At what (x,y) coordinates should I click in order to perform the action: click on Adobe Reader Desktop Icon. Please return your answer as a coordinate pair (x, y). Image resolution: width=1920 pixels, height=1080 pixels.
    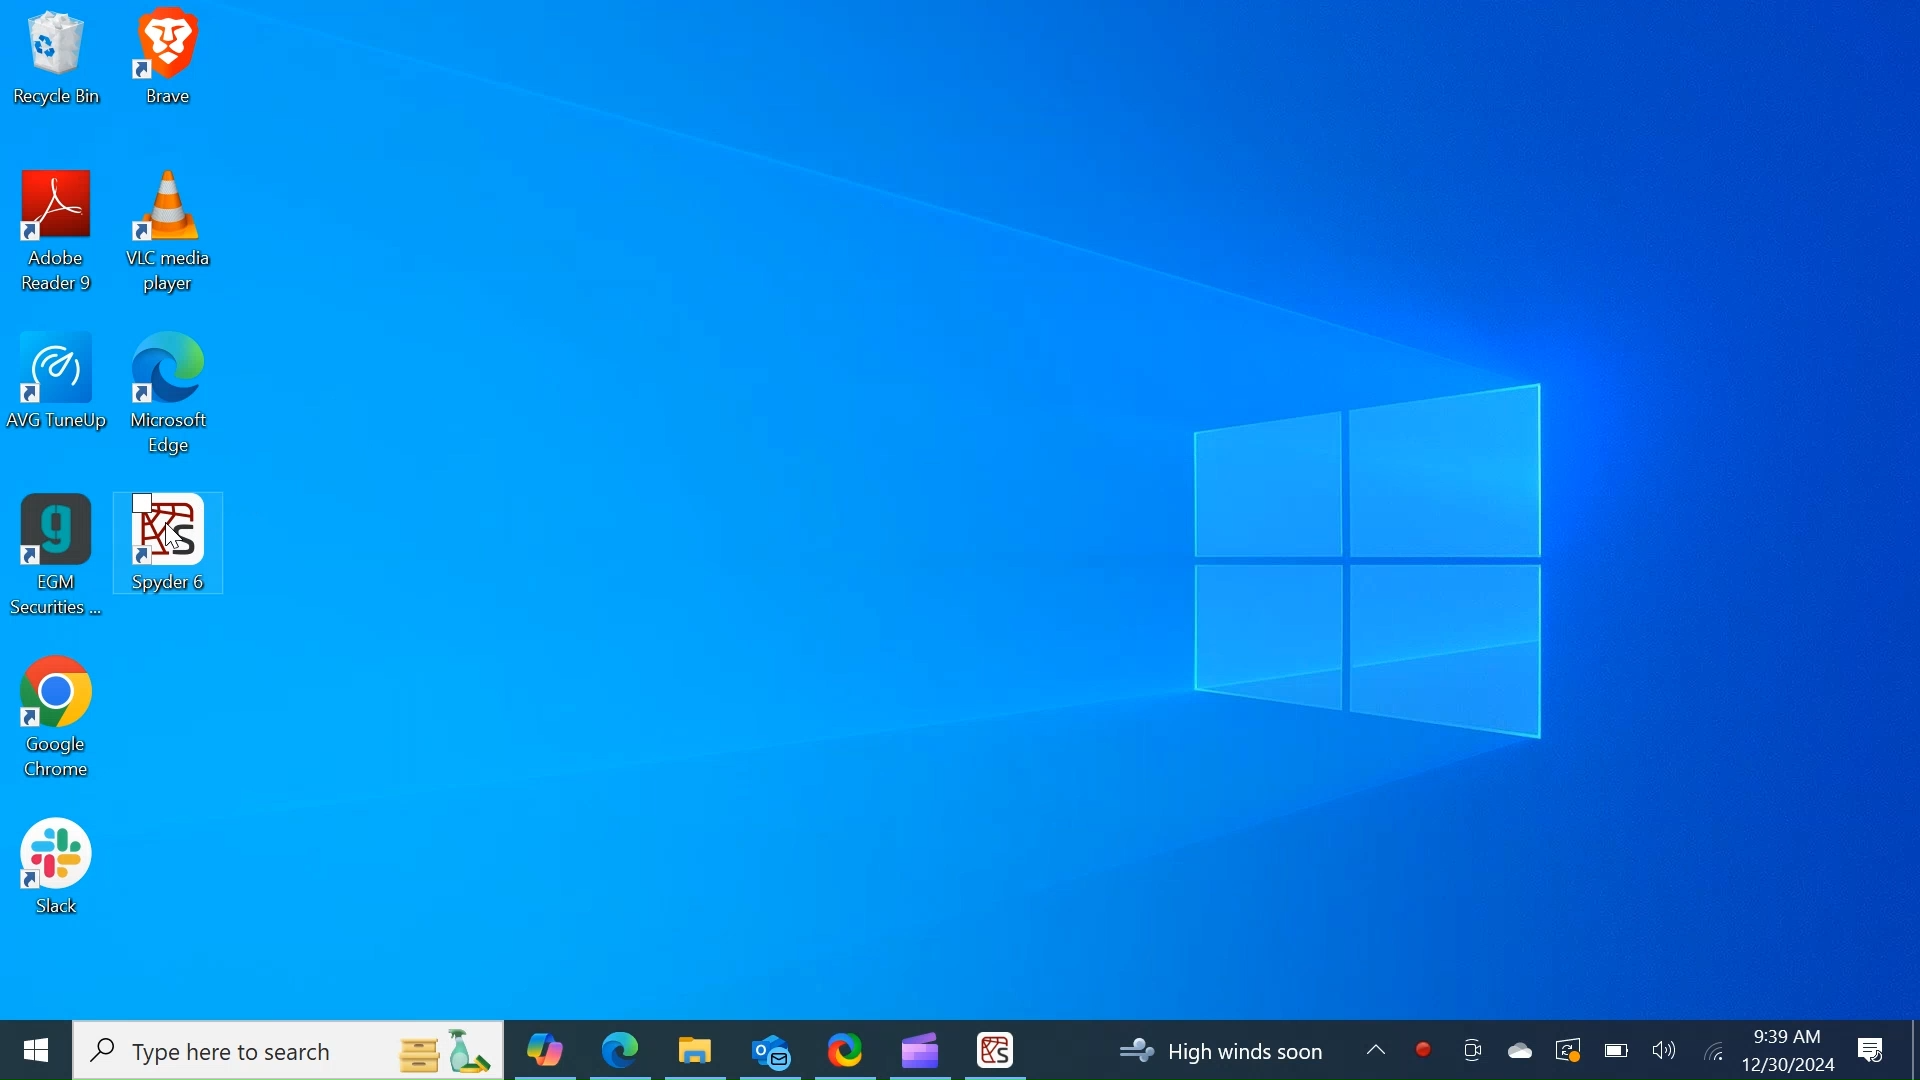
    Looking at the image, I should click on (59, 236).